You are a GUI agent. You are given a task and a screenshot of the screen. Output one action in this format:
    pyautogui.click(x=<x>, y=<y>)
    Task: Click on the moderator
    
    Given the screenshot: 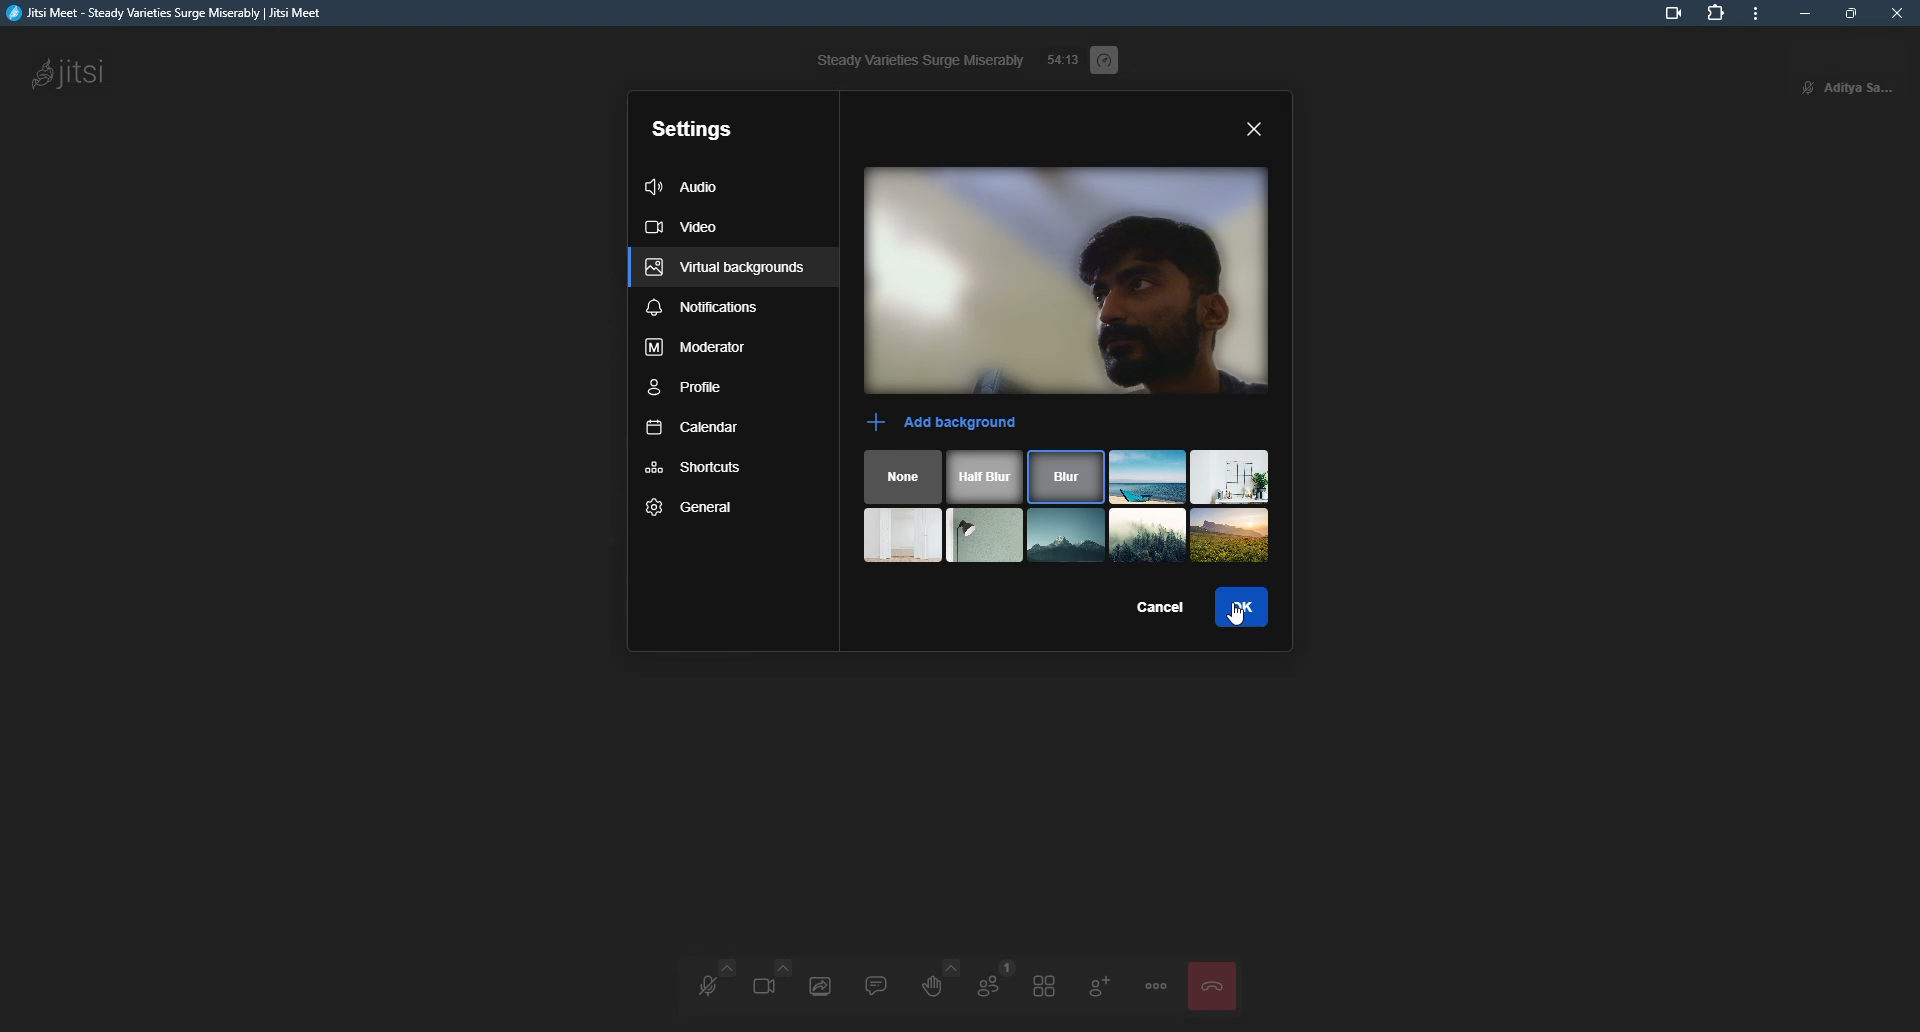 What is the action you would take?
    pyautogui.click(x=697, y=351)
    